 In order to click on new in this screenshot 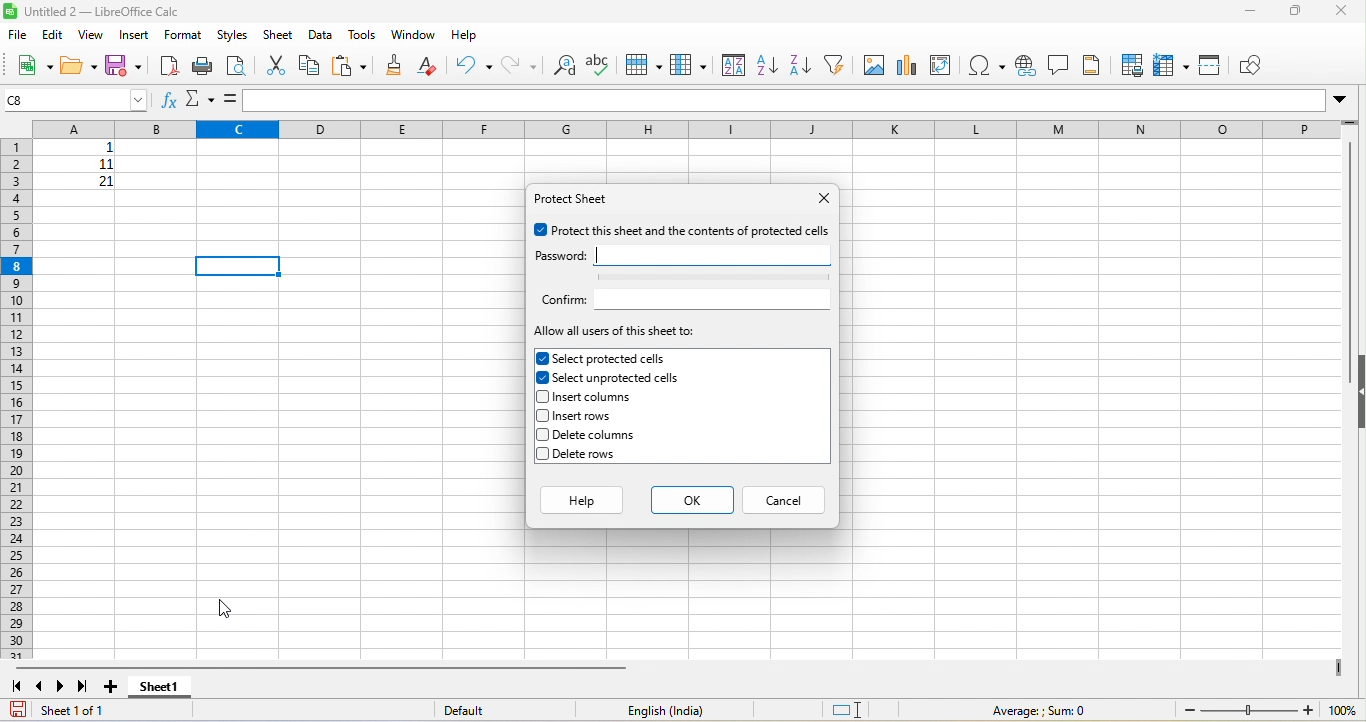, I will do `click(33, 68)`.